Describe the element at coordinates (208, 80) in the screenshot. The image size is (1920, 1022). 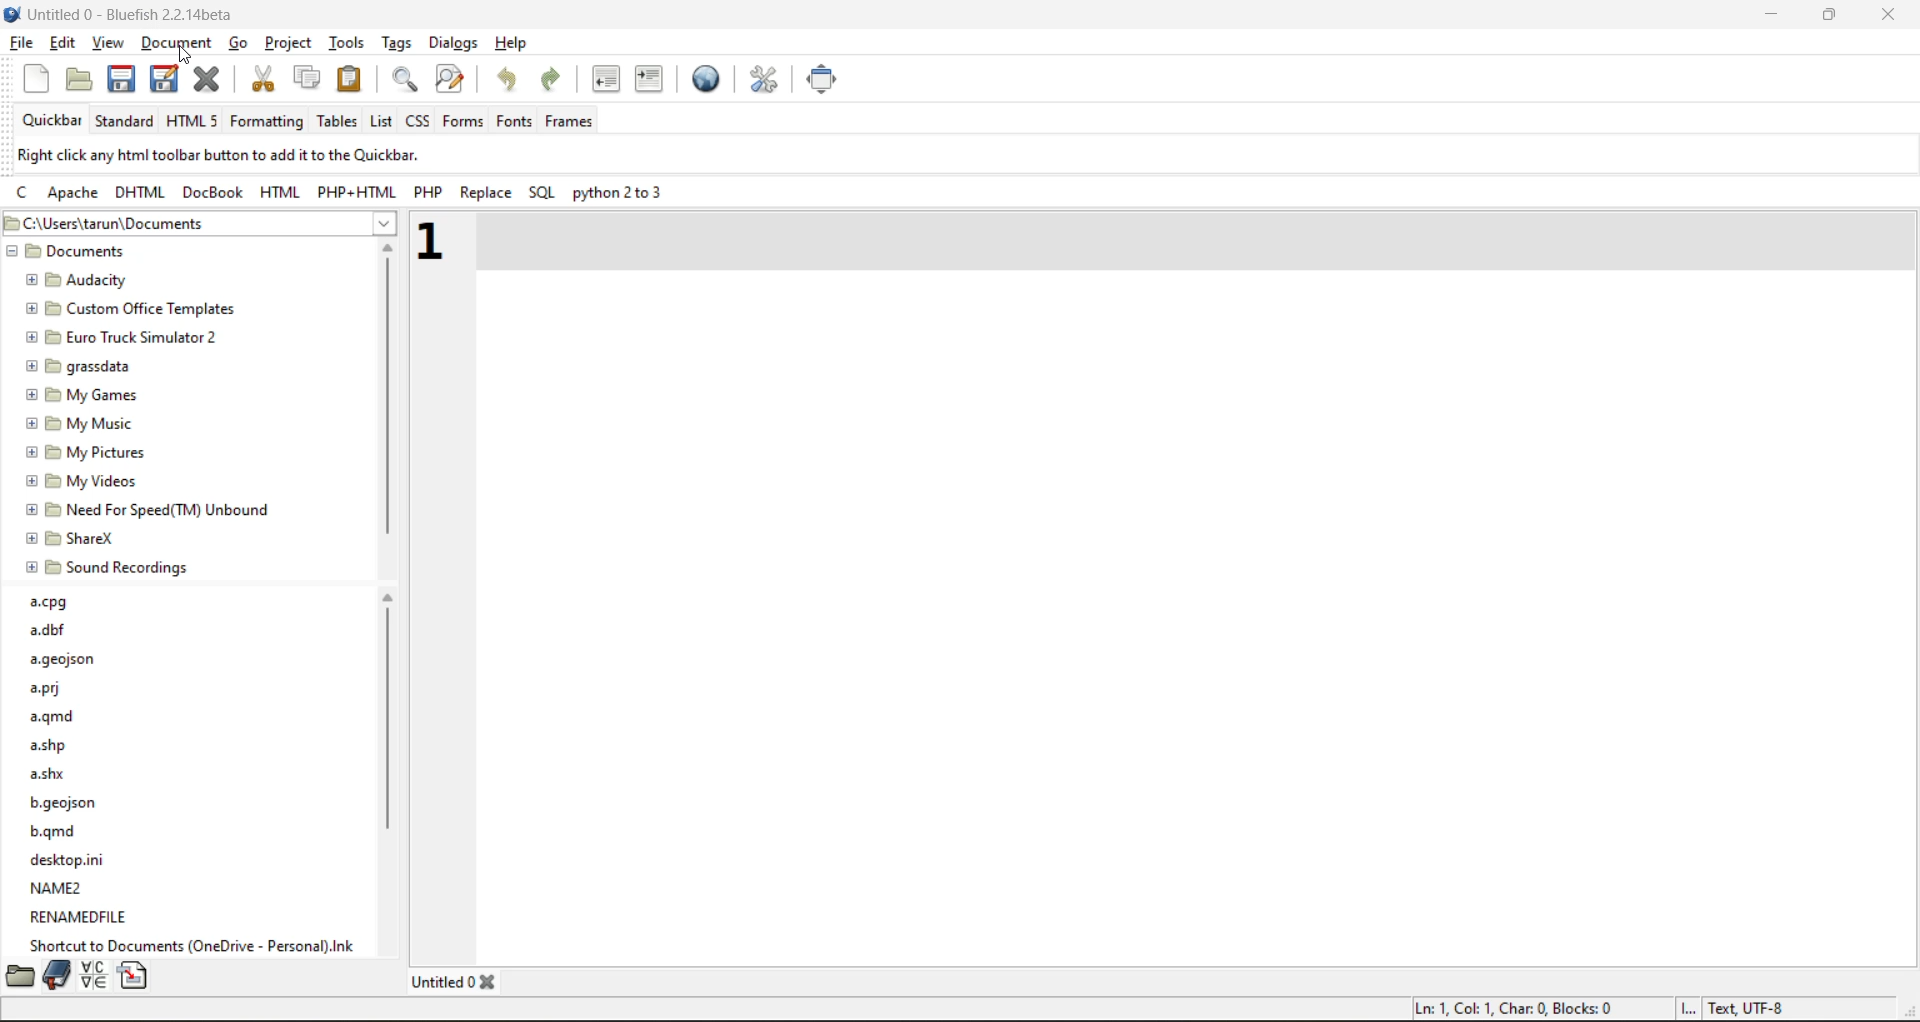
I see `close current file` at that location.